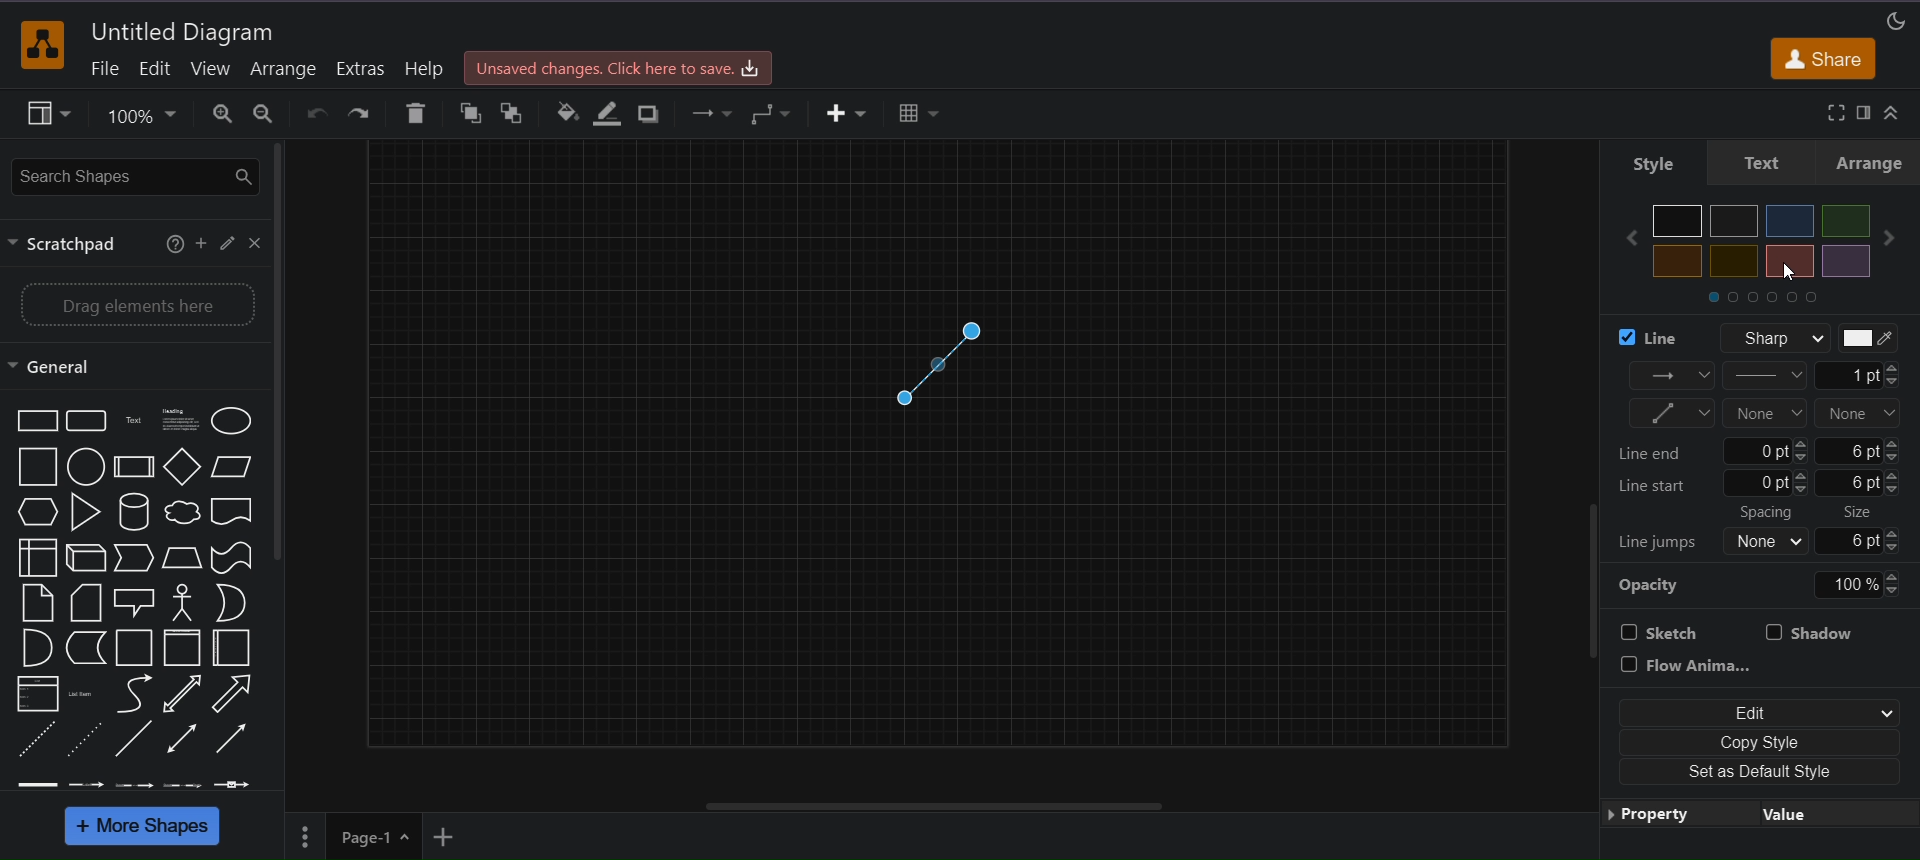  What do you see at coordinates (939, 806) in the screenshot?
I see `horizontal scroll bar` at bounding box center [939, 806].